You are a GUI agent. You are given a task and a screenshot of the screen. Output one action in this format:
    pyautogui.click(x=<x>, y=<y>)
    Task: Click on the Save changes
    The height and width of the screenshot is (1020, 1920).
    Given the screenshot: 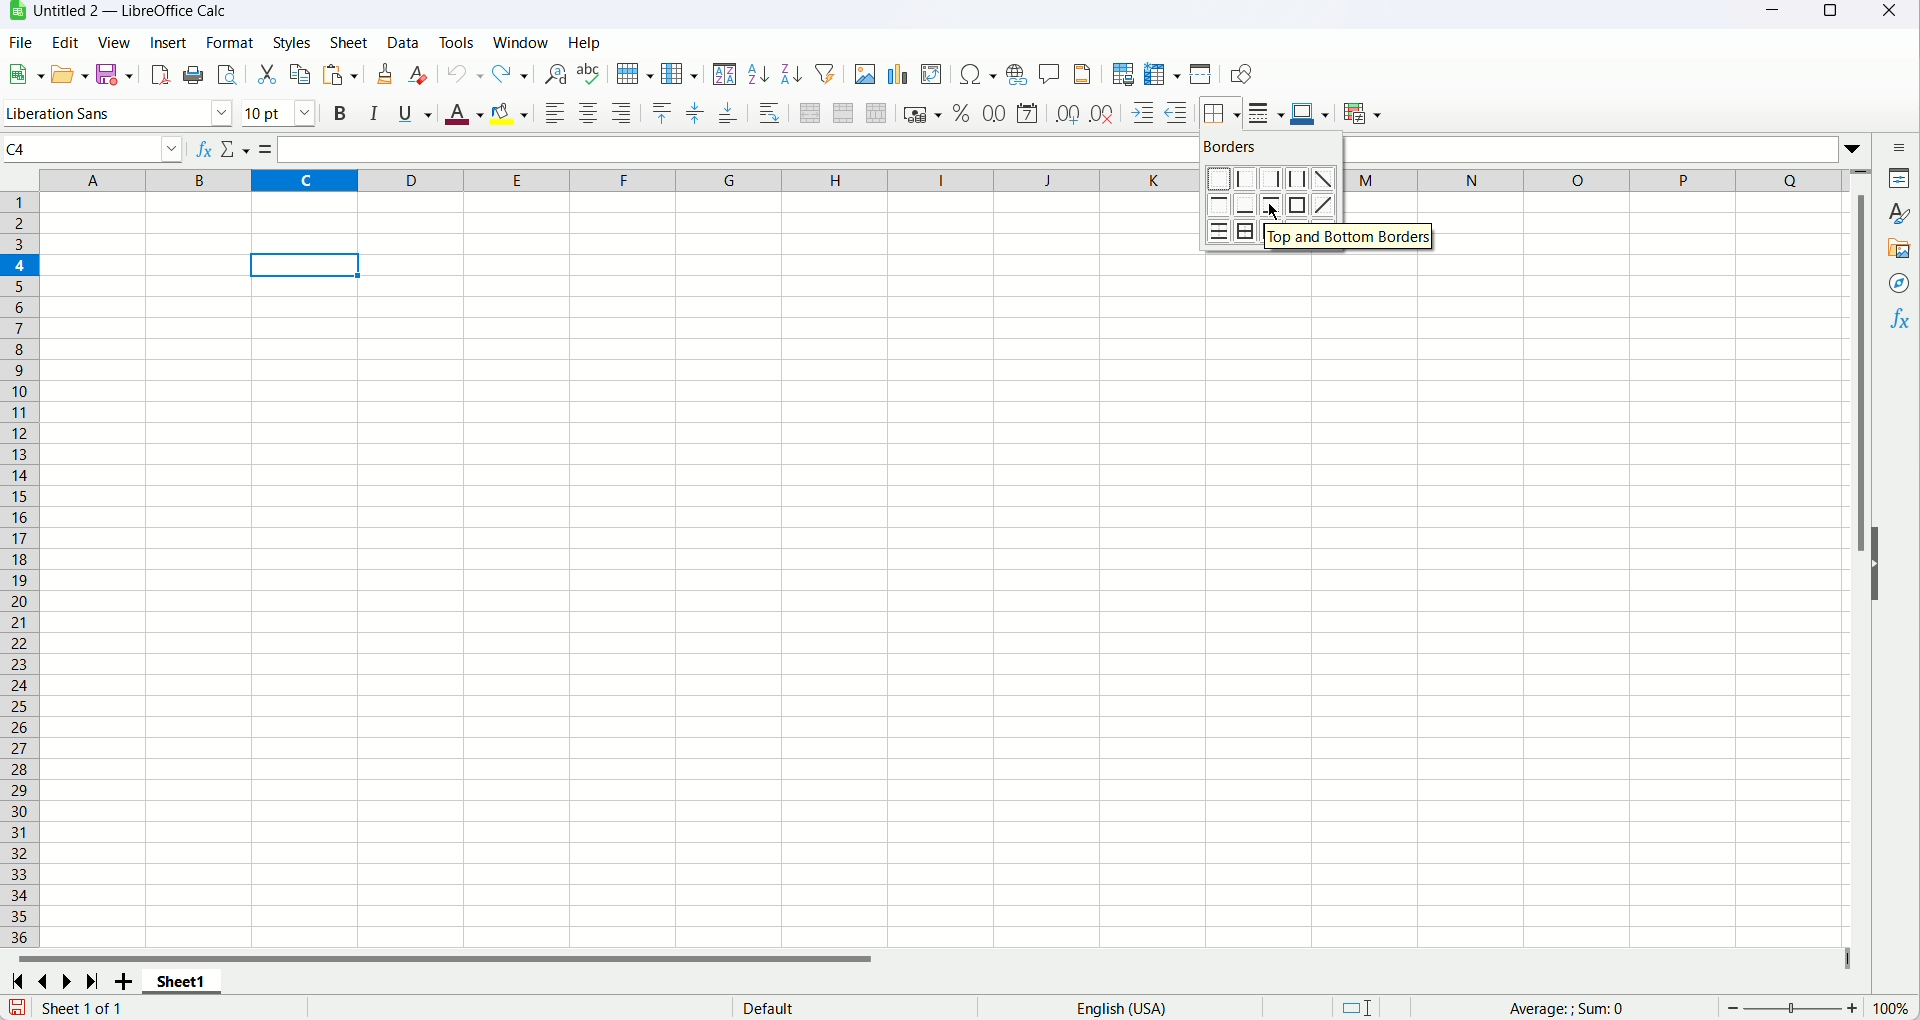 What is the action you would take?
    pyautogui.click(x=14, y=1006)
    